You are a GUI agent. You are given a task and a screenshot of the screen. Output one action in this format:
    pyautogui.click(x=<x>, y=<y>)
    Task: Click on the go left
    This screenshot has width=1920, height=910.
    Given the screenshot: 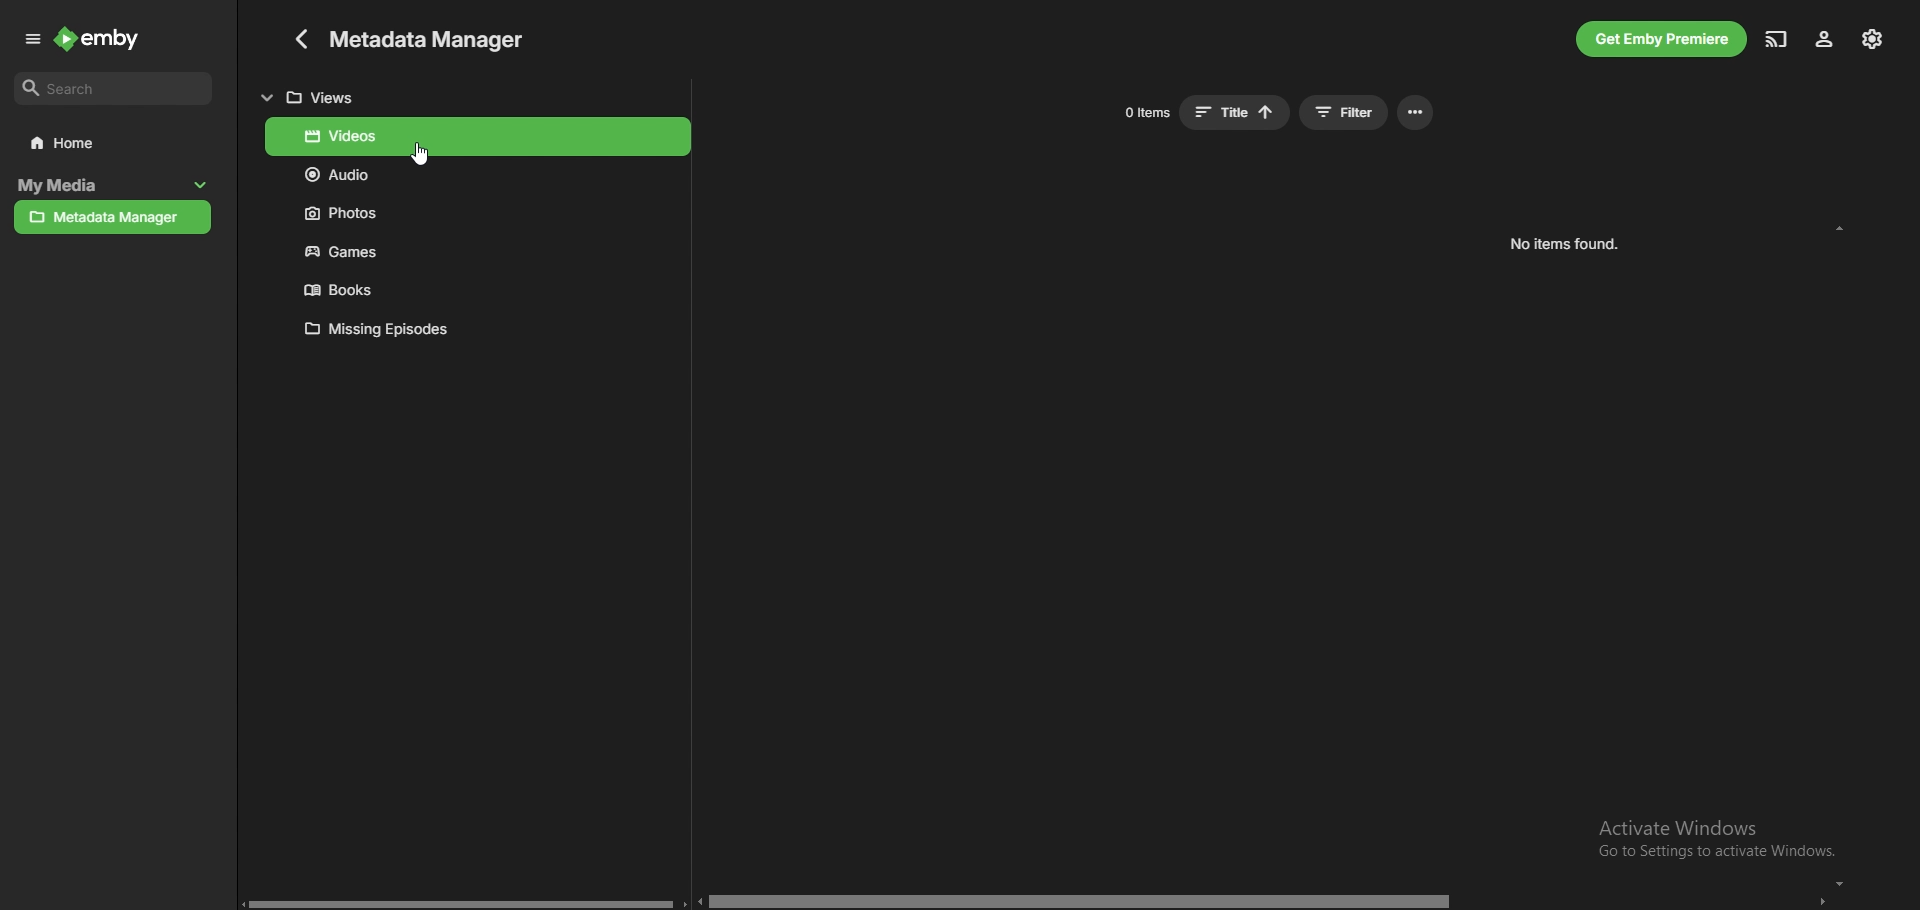 What is the action you would take?
    pyautogui.click(x=695, y=902)
    